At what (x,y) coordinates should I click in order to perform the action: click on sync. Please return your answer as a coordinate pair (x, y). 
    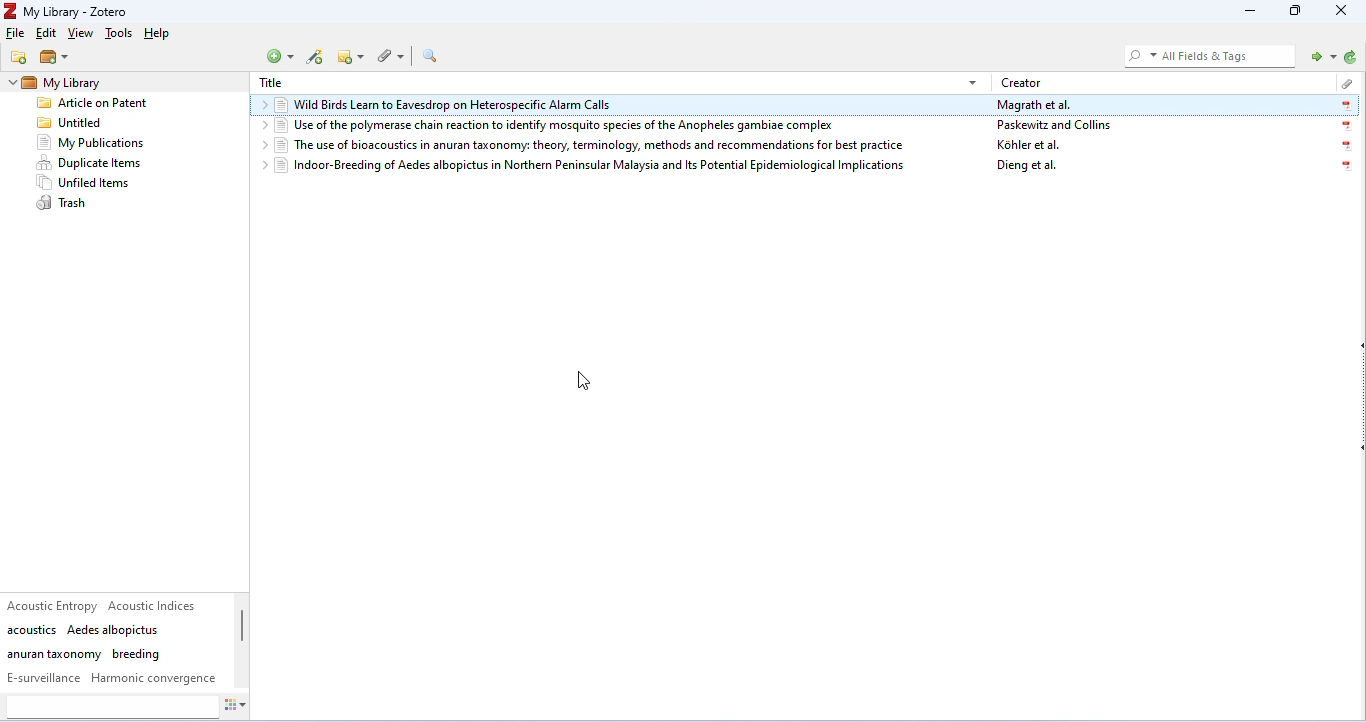
    Looking at the image, I should click on (1349, 58).